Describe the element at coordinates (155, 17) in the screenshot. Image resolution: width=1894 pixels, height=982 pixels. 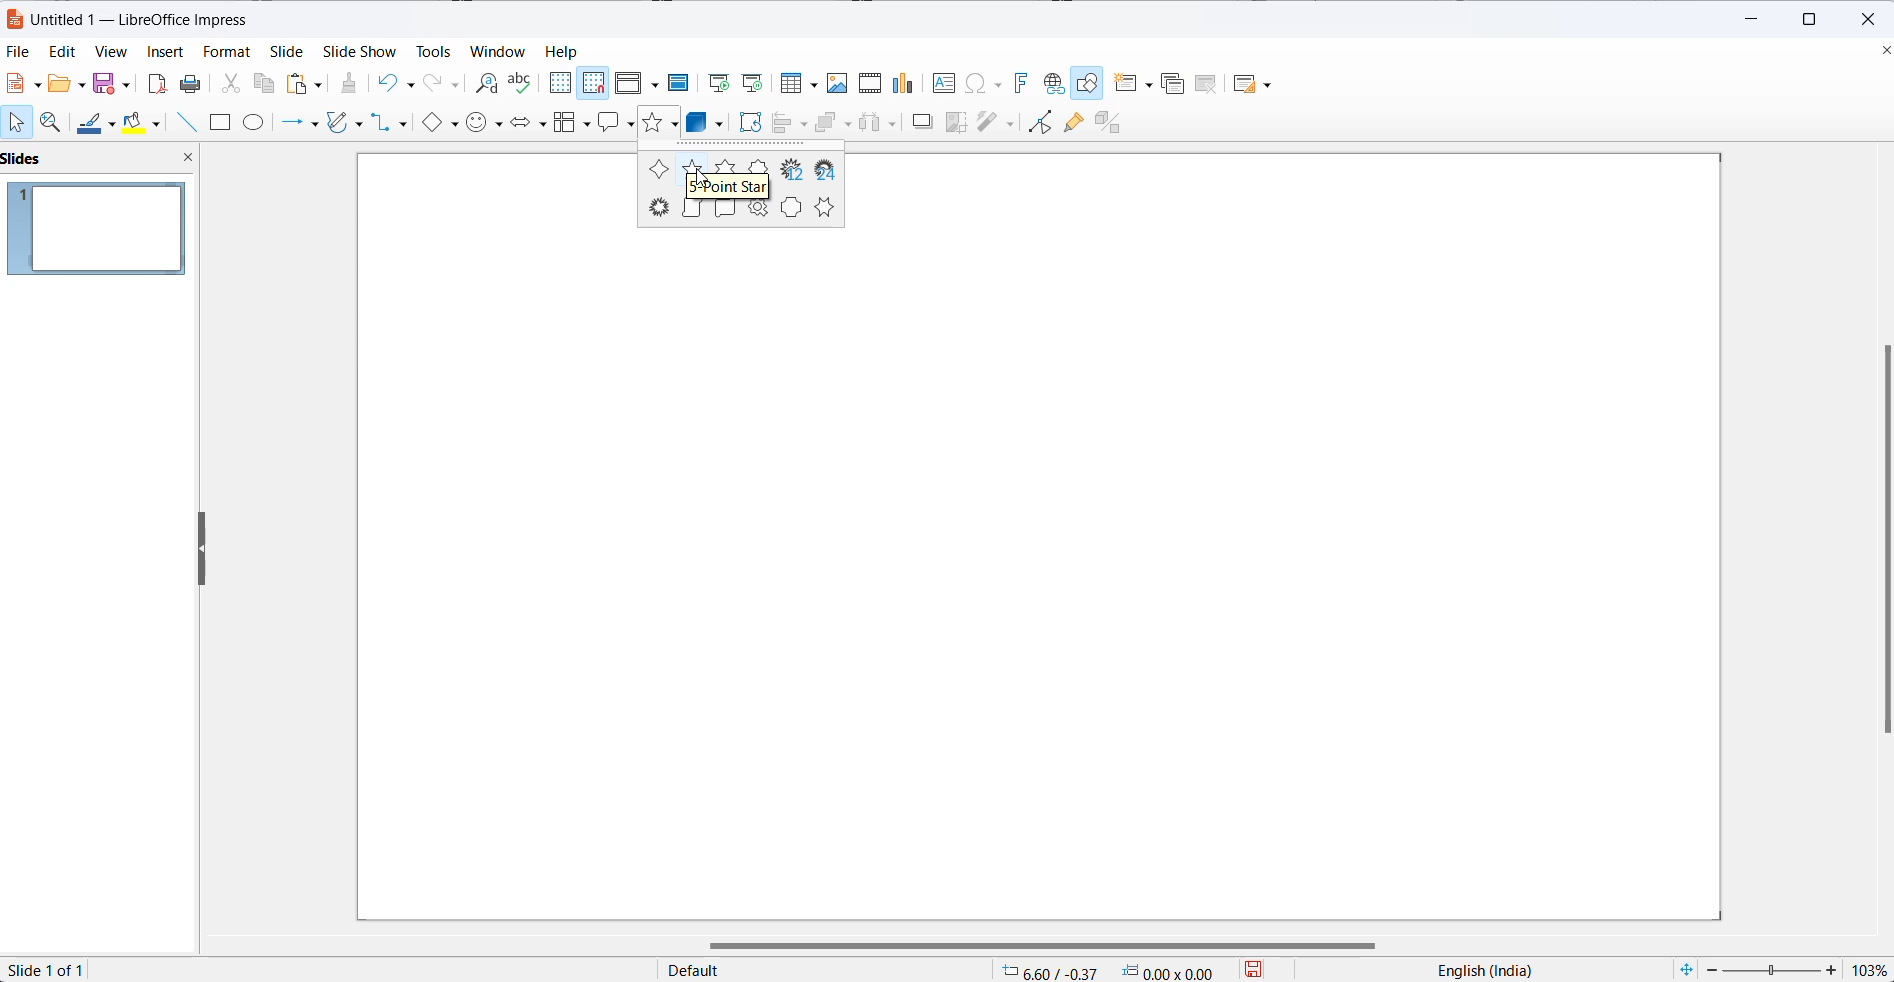
I see `Untitled 1-LibreOffice Impress` at that location.